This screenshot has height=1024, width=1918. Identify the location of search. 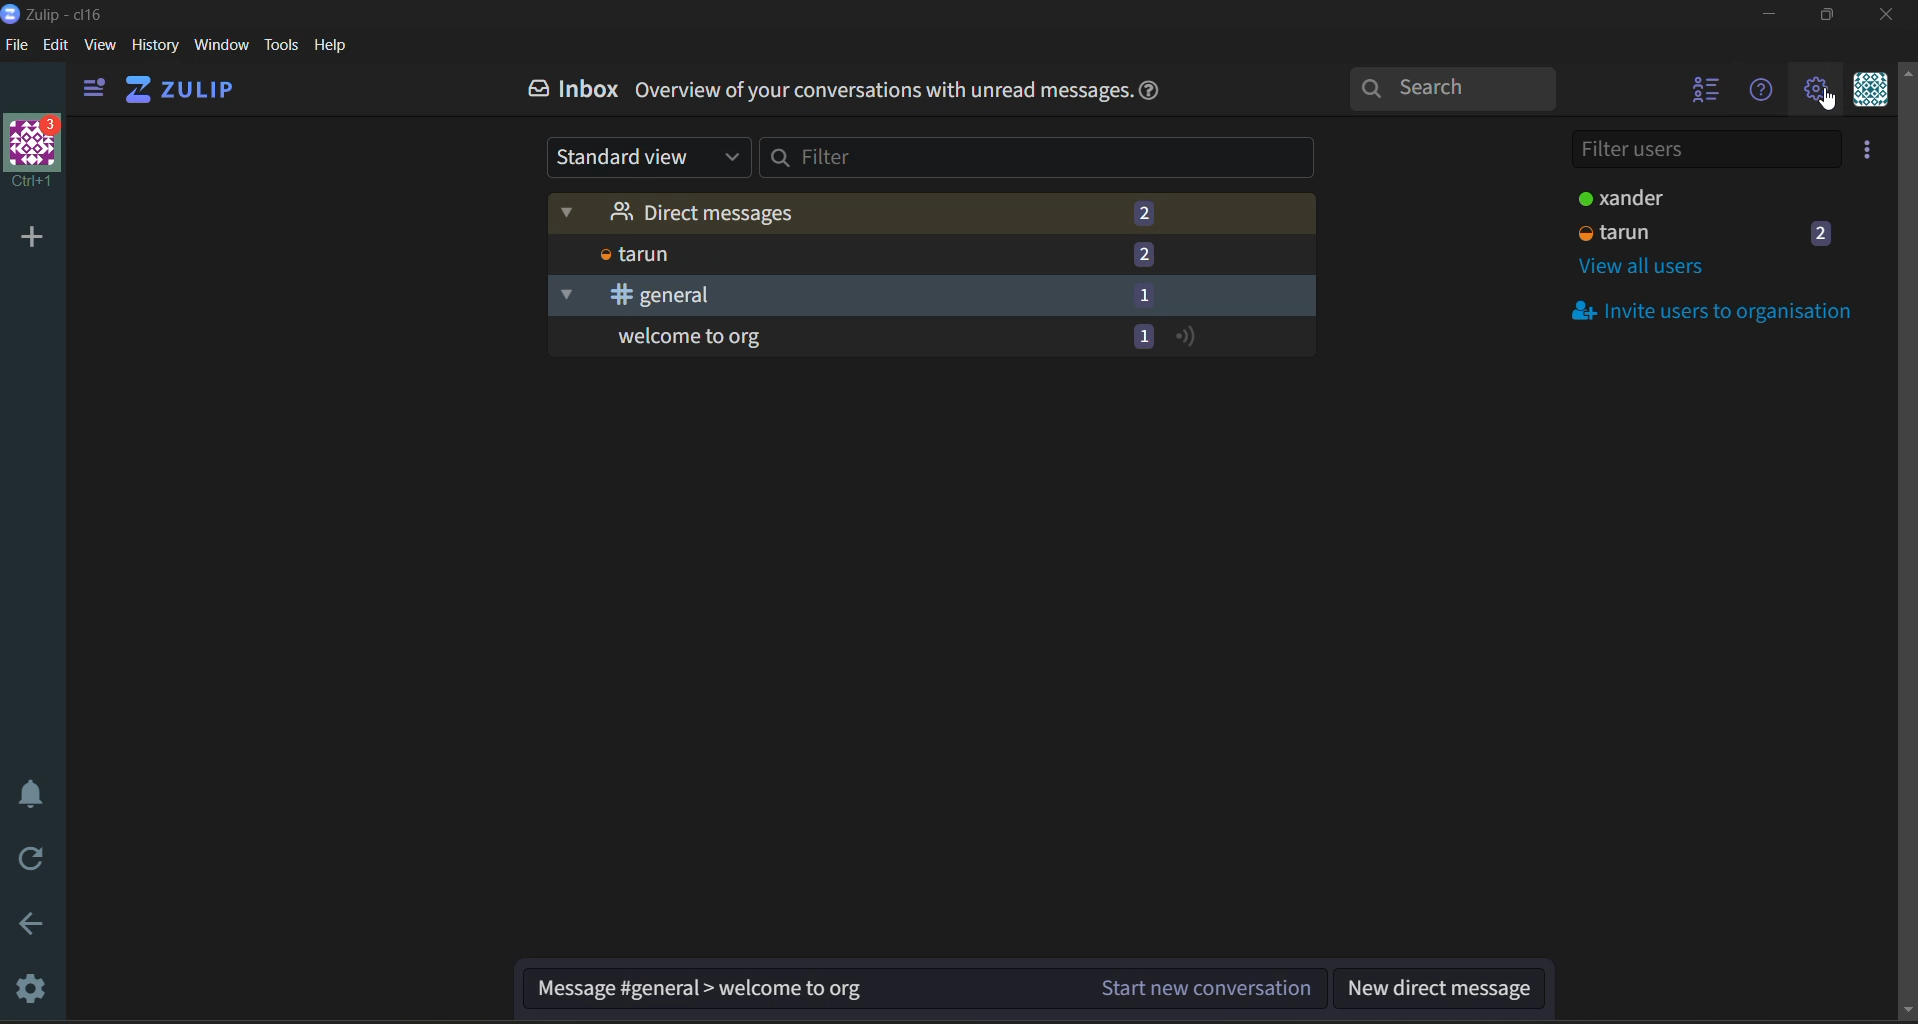
(1448, 88).